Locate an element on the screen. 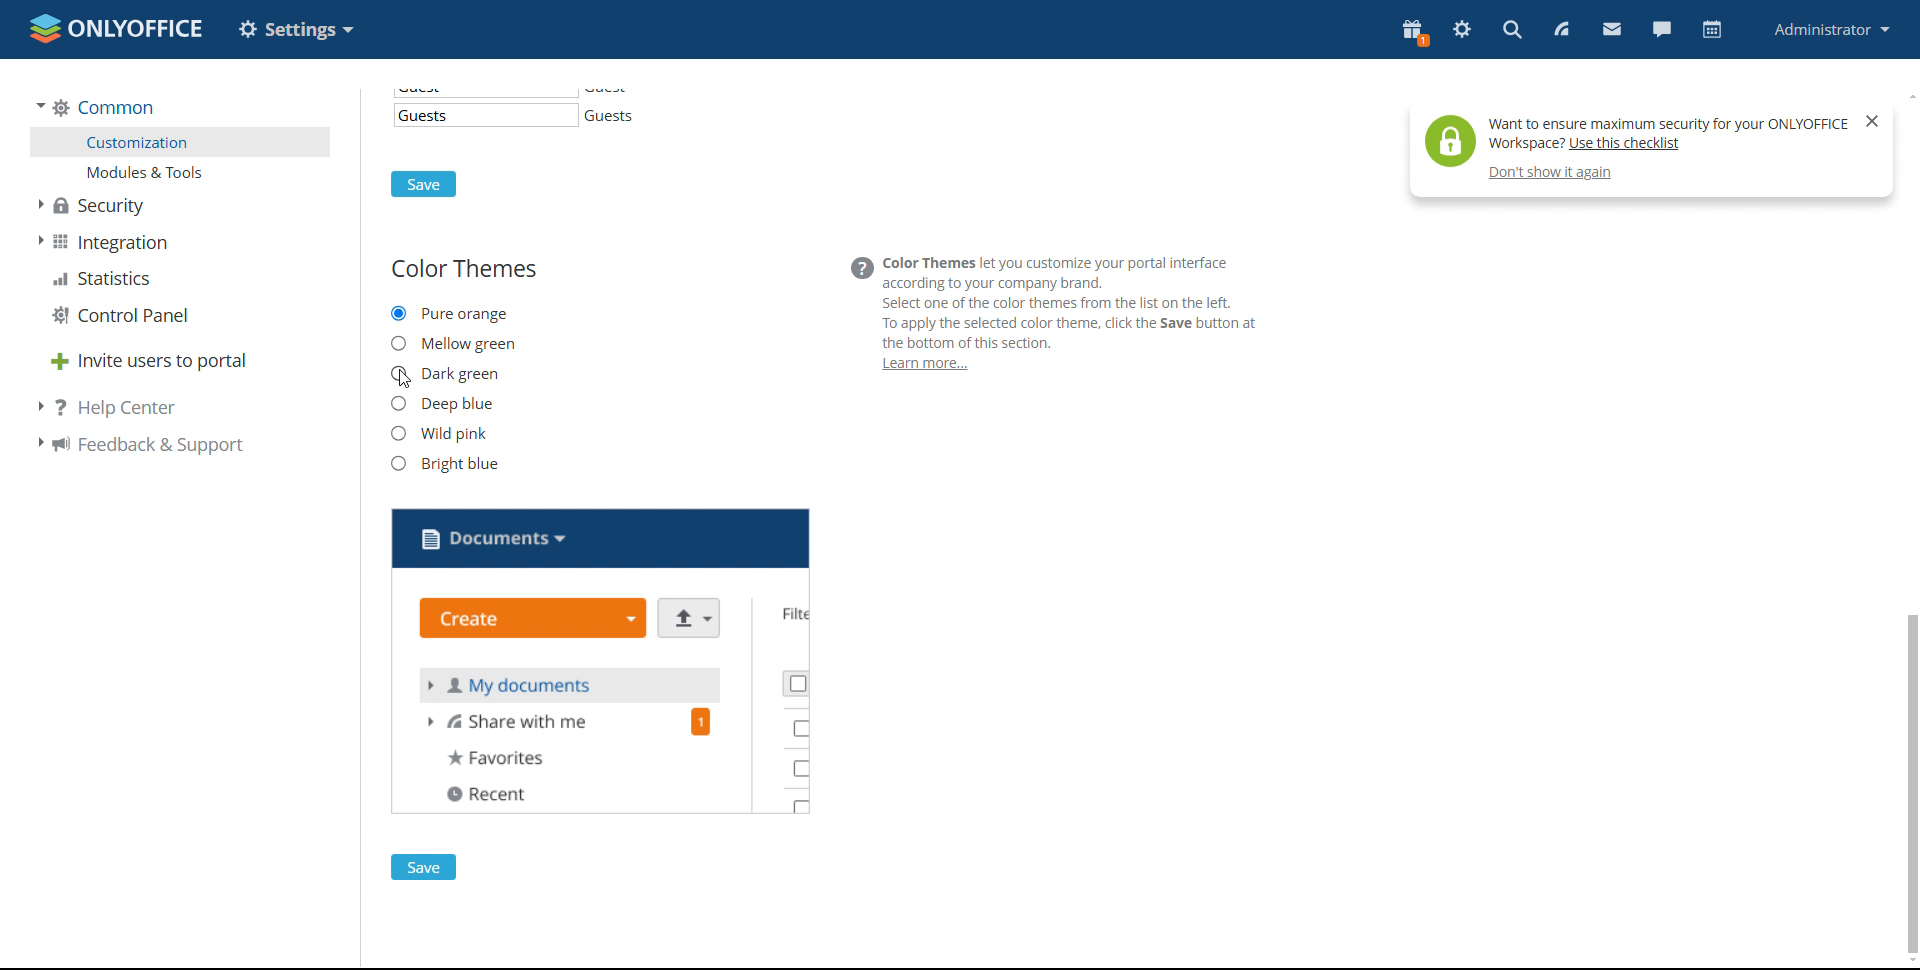  calendar is located at coordinates (1710, 33).